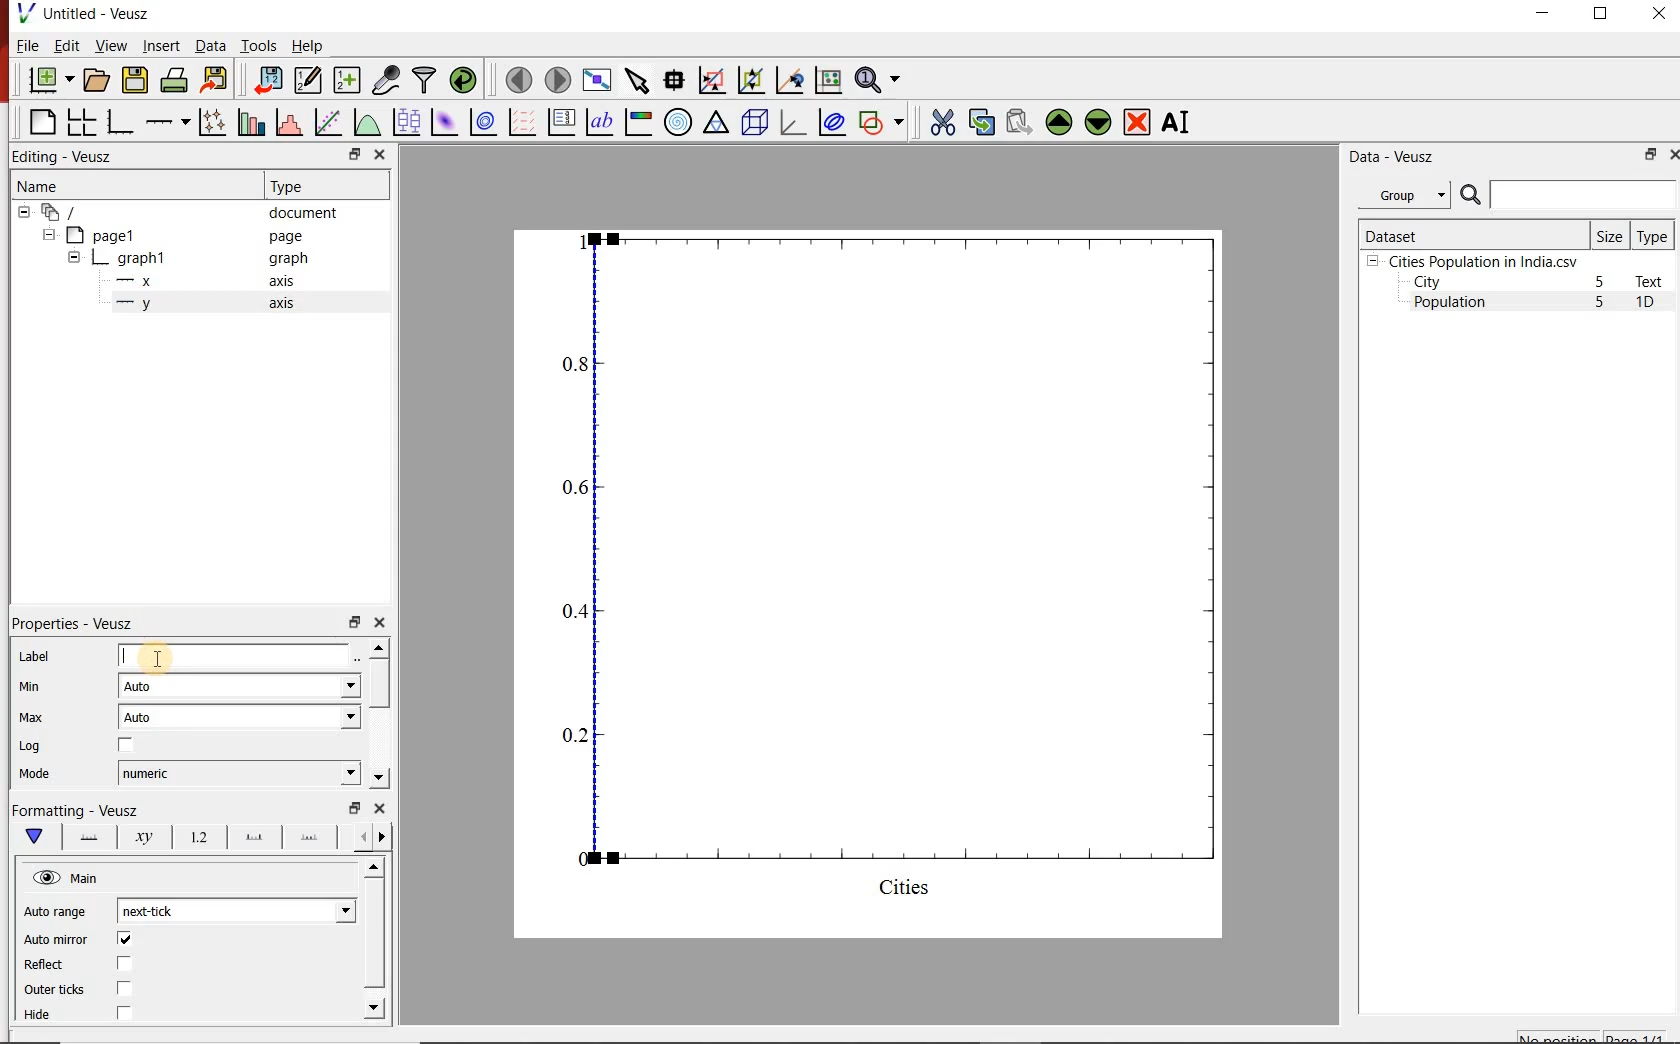 This screenshot has width=1680, height=1044. Describe the element at coordinates (516, 78) in the screenshot. I see `move to the previous page` at that location.